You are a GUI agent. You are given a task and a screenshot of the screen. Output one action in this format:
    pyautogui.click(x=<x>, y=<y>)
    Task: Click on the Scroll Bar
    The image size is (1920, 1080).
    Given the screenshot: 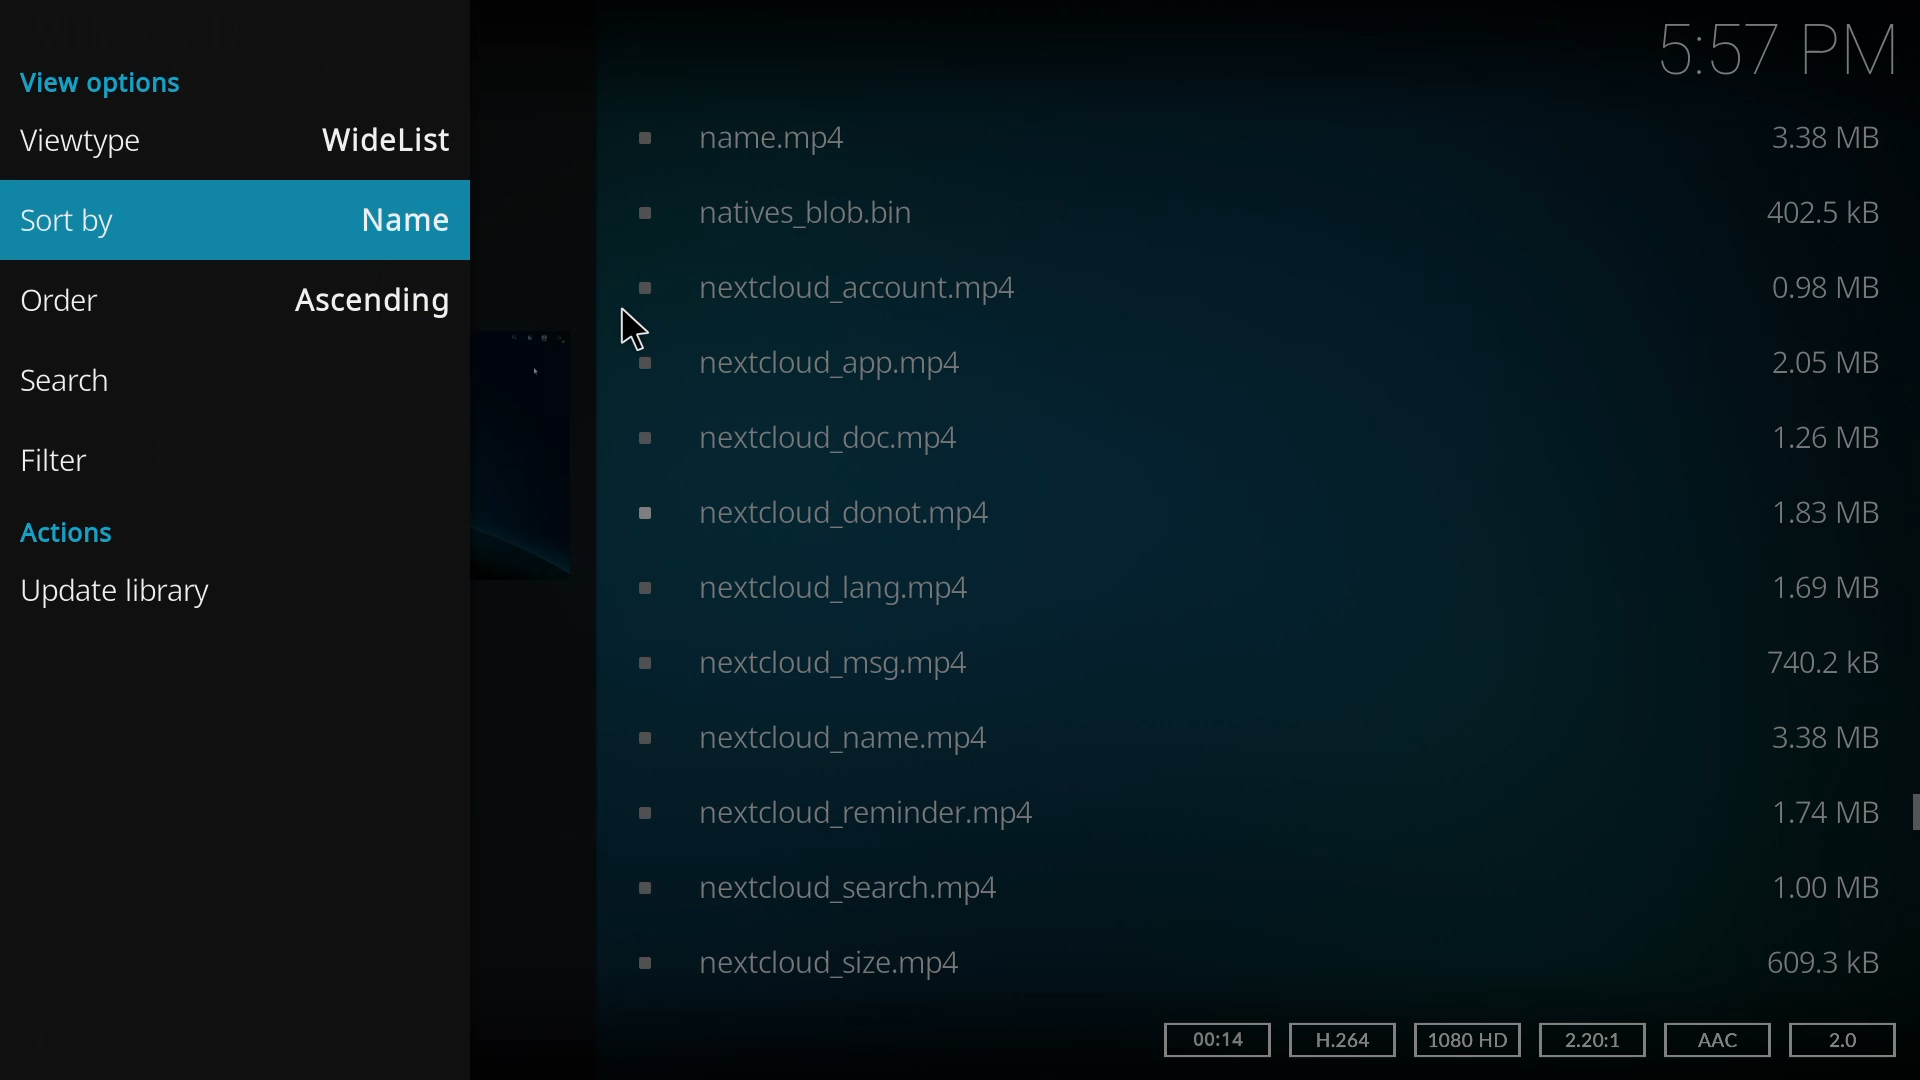 What is the action you would take?
    pyautogui.click(x=1908, y=812)
    